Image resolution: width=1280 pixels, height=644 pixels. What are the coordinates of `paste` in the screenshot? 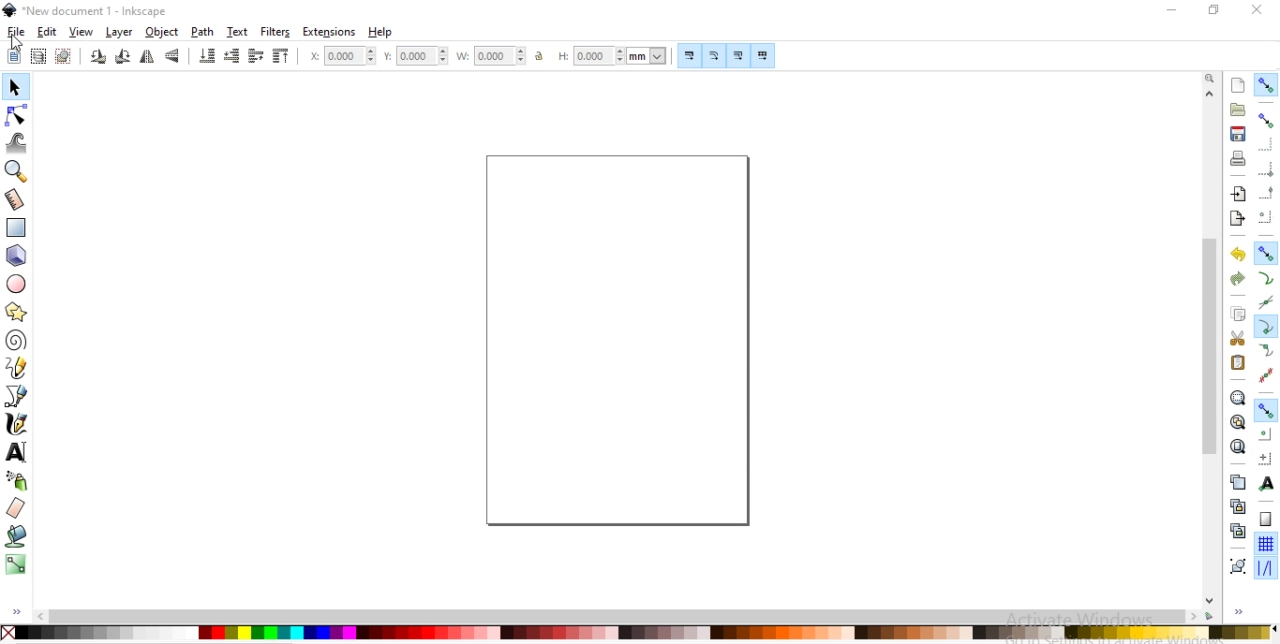 It's located at (1238, 363).